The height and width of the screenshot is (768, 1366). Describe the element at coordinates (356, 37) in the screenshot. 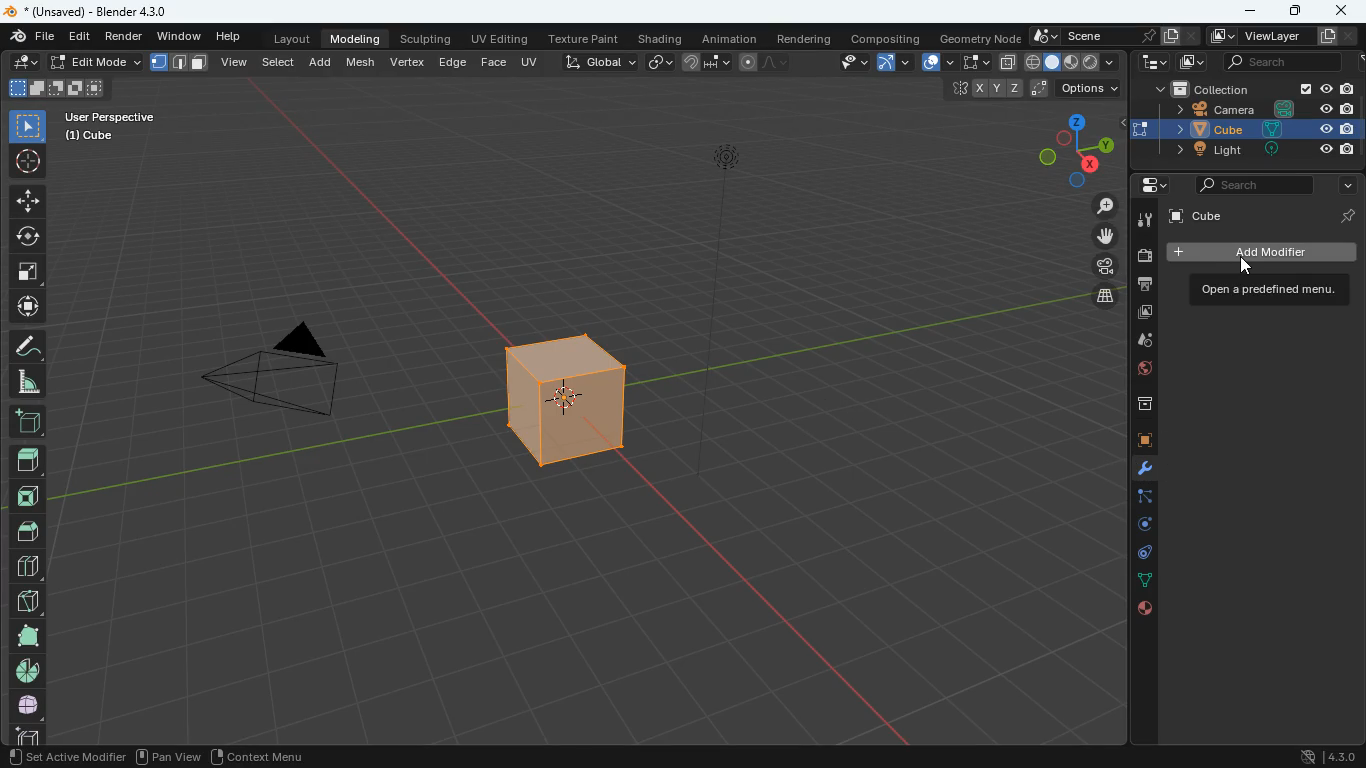

I see `modeling` at that location.